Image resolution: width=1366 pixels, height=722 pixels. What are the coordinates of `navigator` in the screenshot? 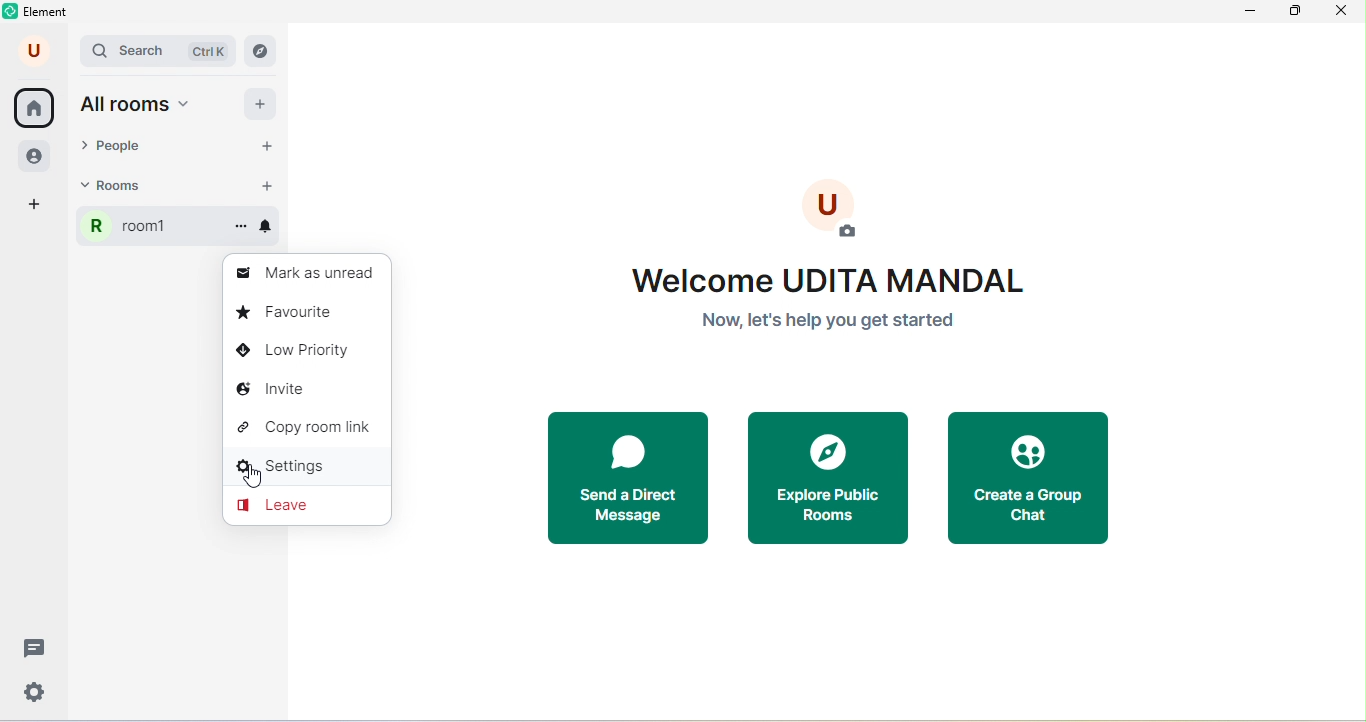 It's located at (260, 51).